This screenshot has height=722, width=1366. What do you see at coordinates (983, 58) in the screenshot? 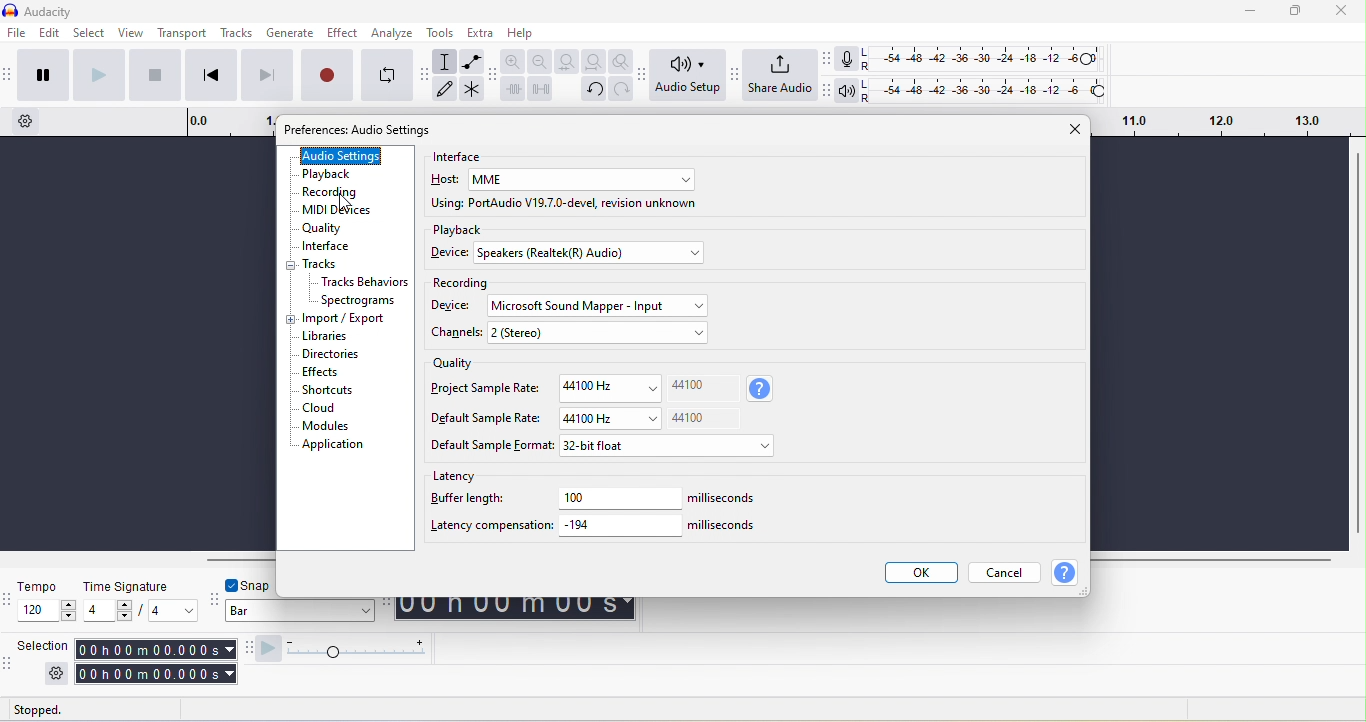
I see `recoding level` at bounding box center [983, 58].